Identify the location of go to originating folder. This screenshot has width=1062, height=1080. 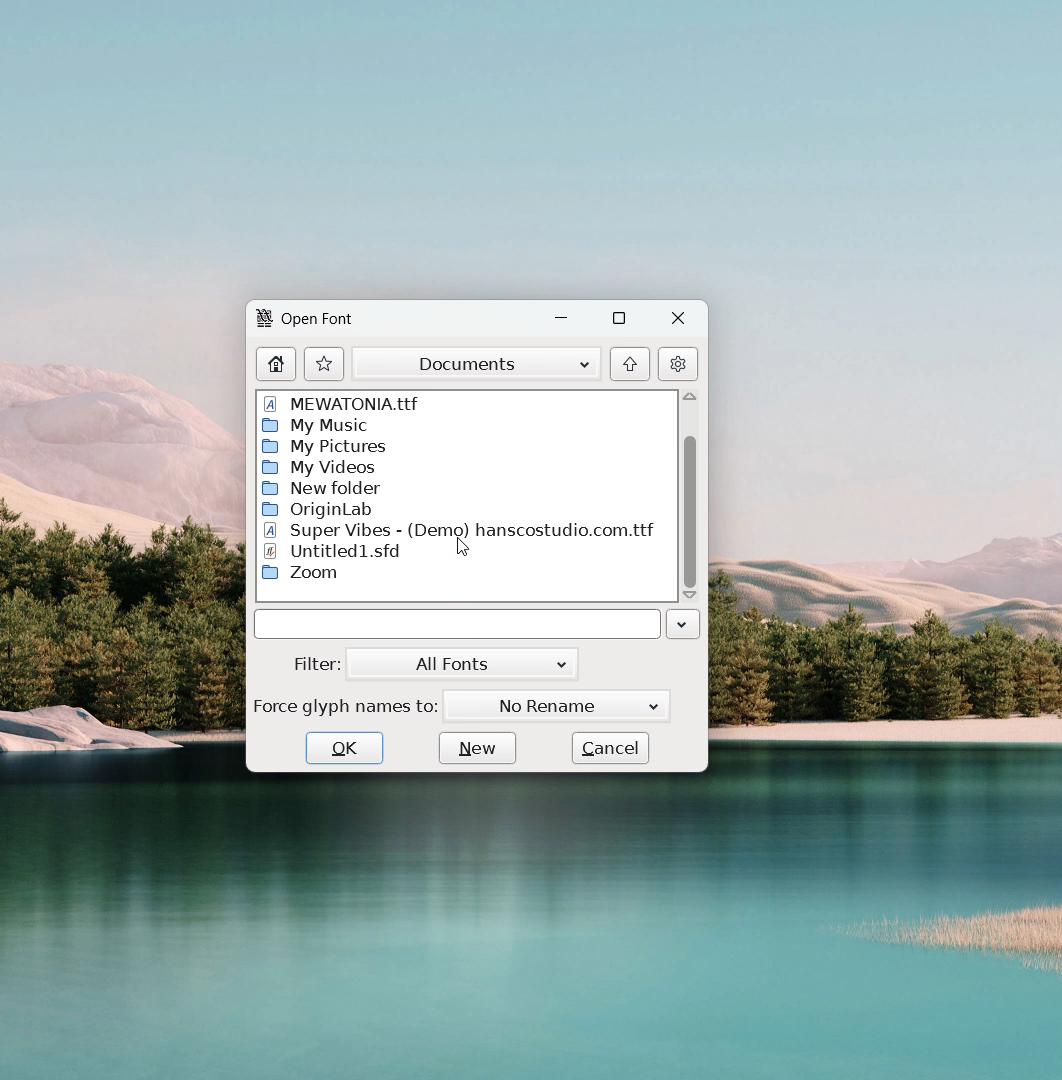
(630, 363).